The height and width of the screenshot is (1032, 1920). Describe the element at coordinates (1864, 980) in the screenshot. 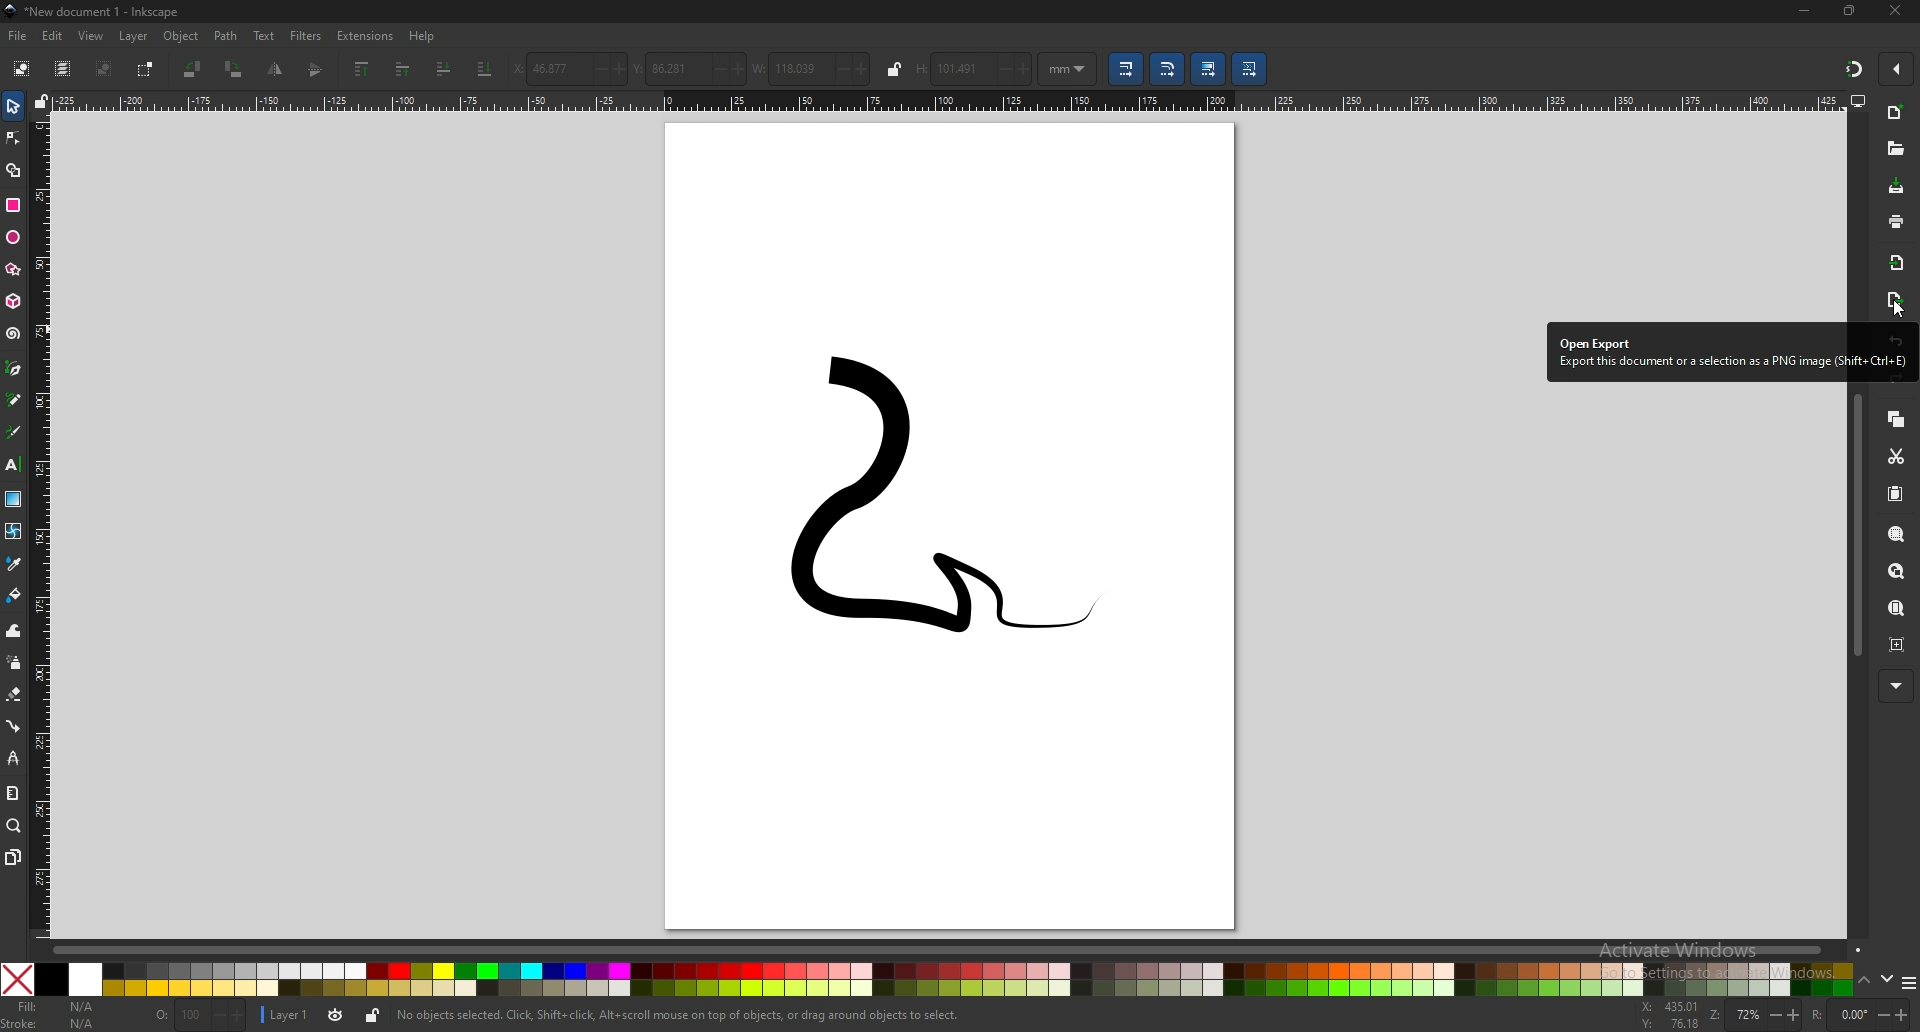

I see `up` at that location.